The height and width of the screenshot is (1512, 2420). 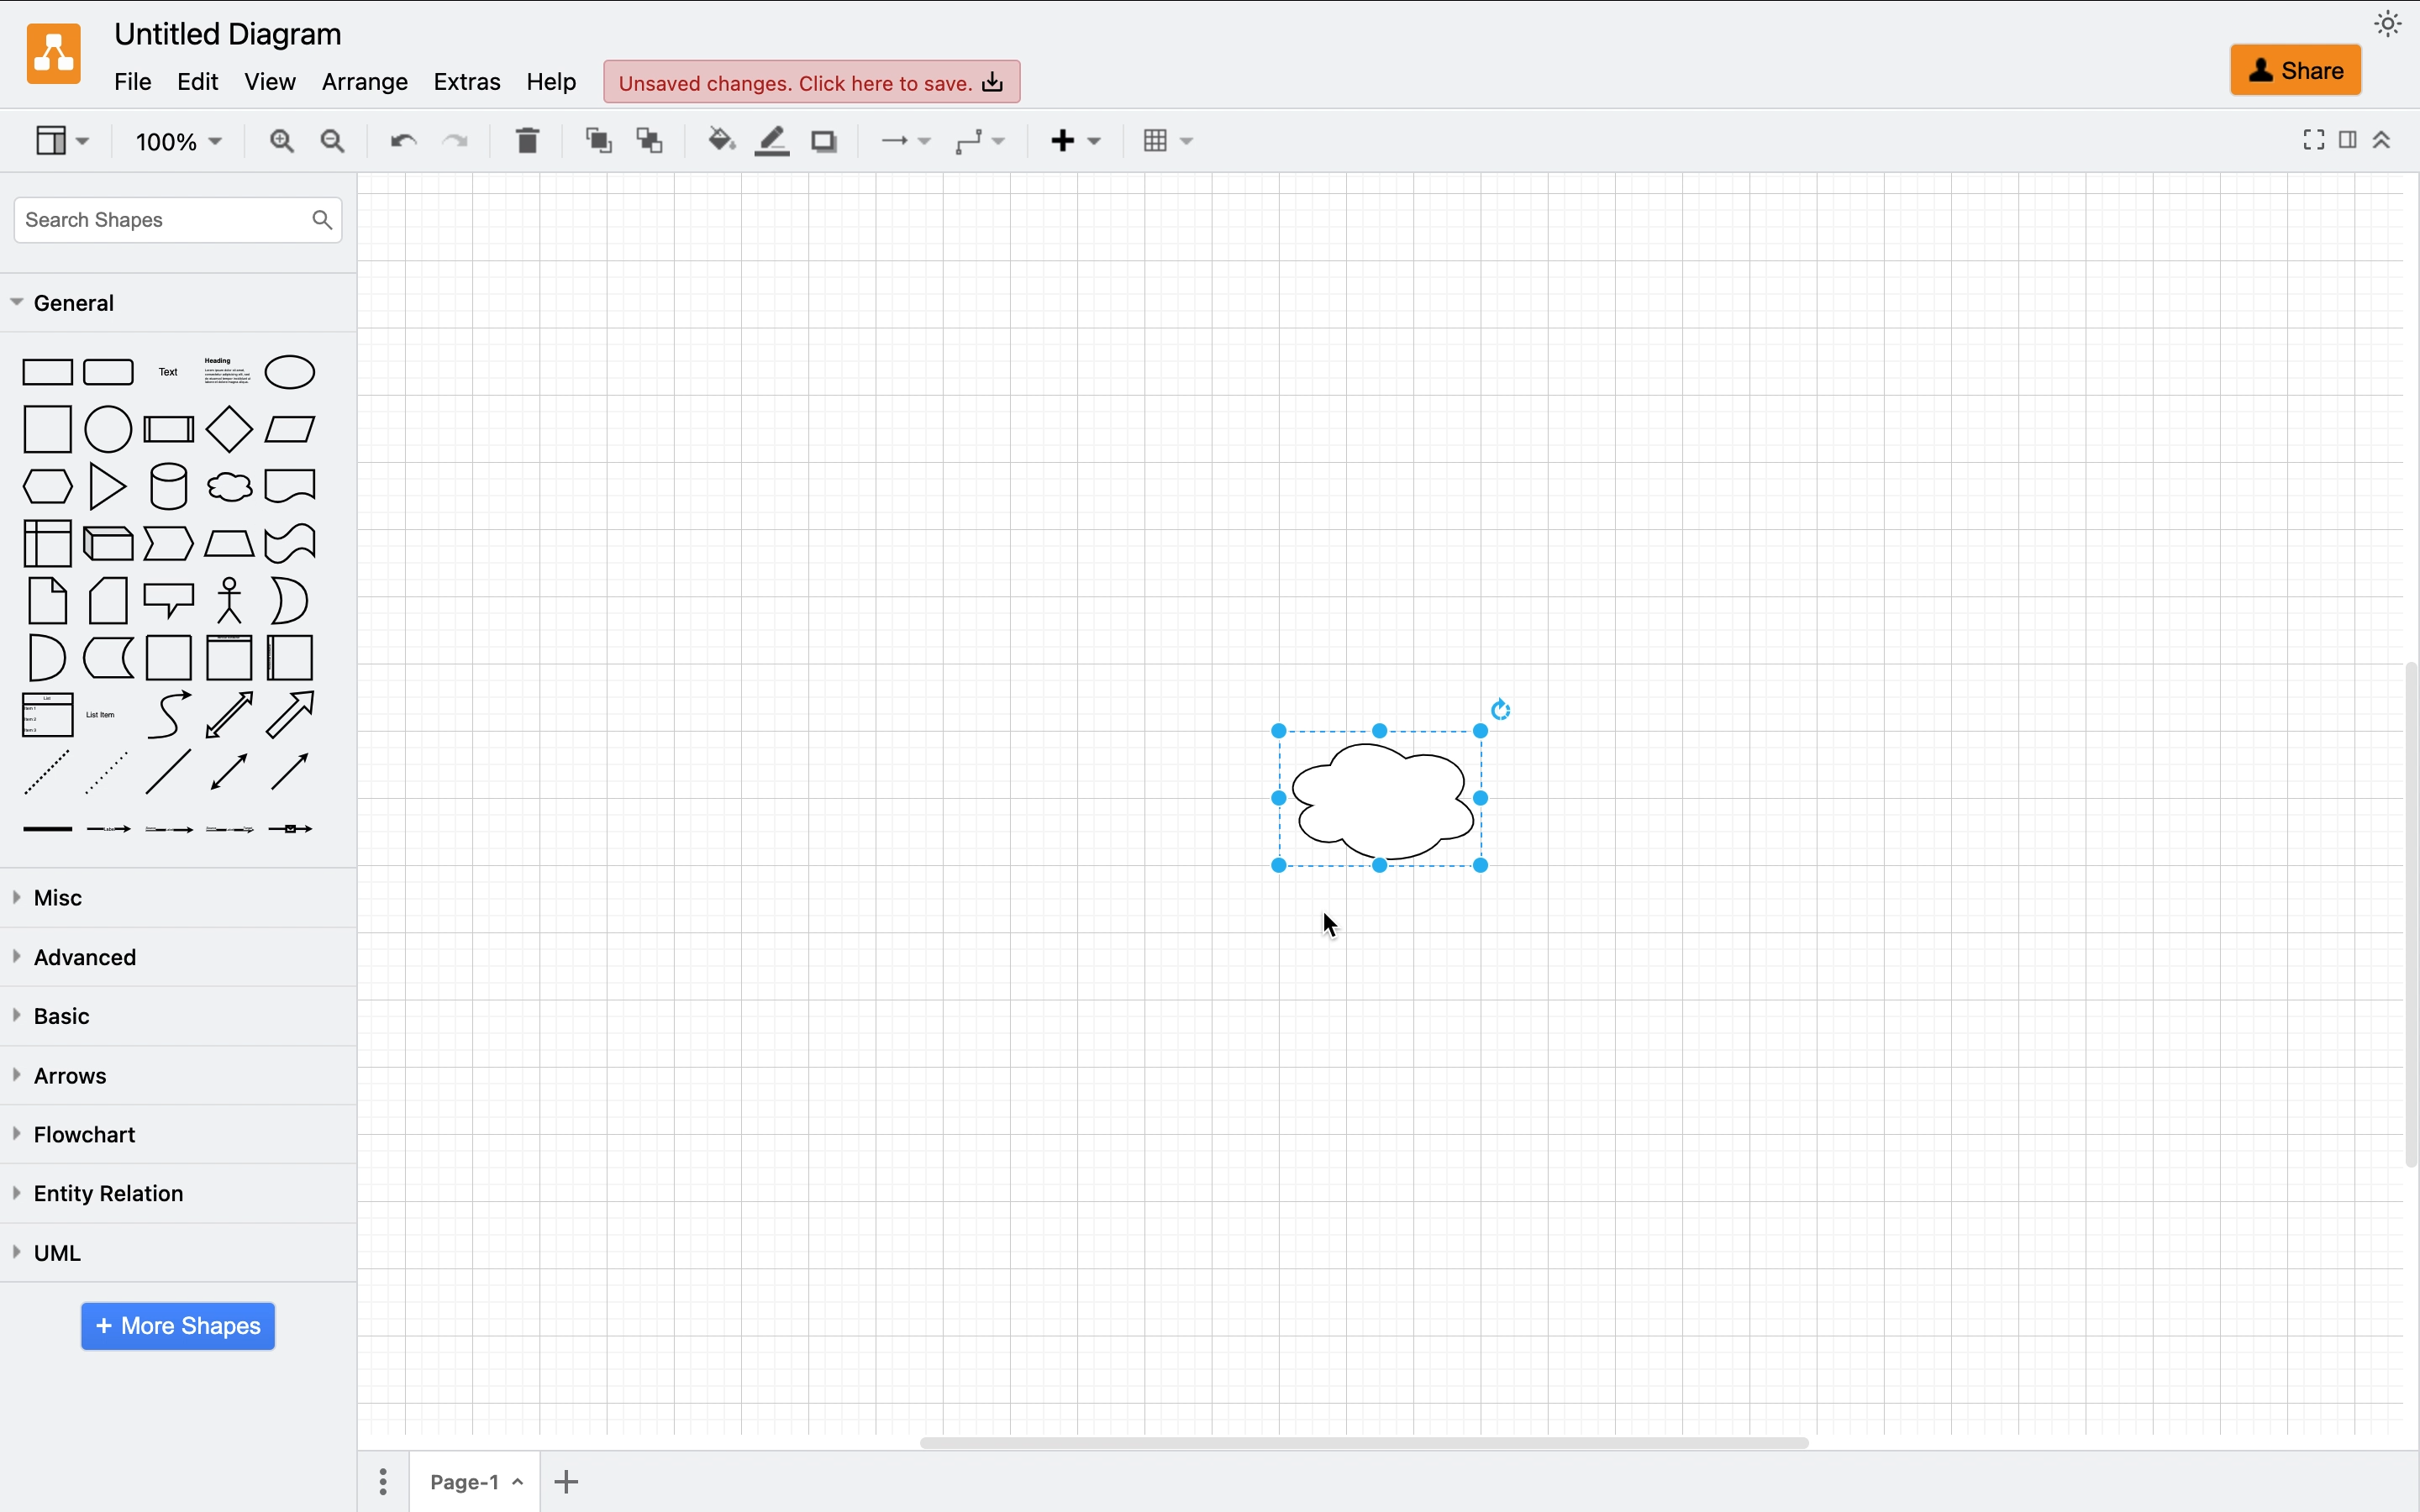 What do you see at coordinates (170, 1326) in the screenshot?
I see `more shapes` at bounding box center [170, 1326].